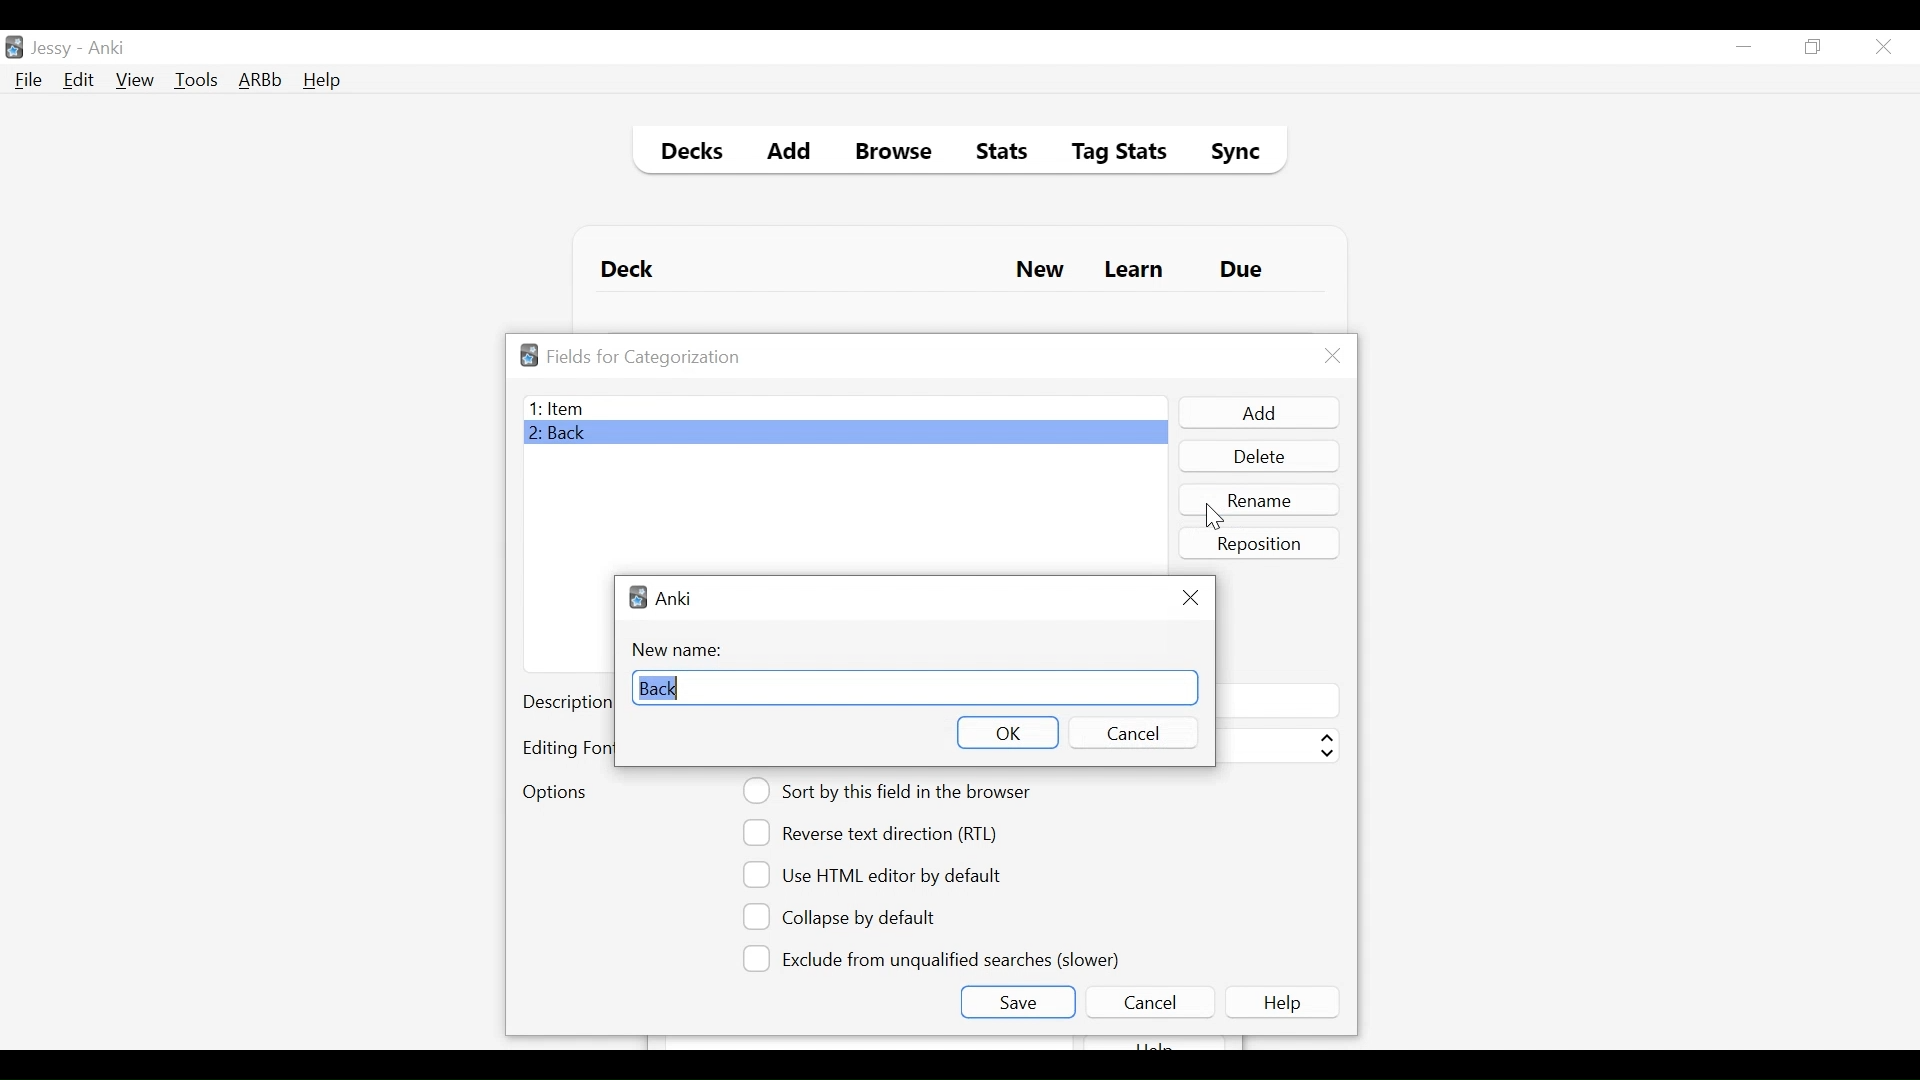 Image resolution: width=1920 pixels, height=1080 pixels. I want to click on Close, so click(1333, 356).